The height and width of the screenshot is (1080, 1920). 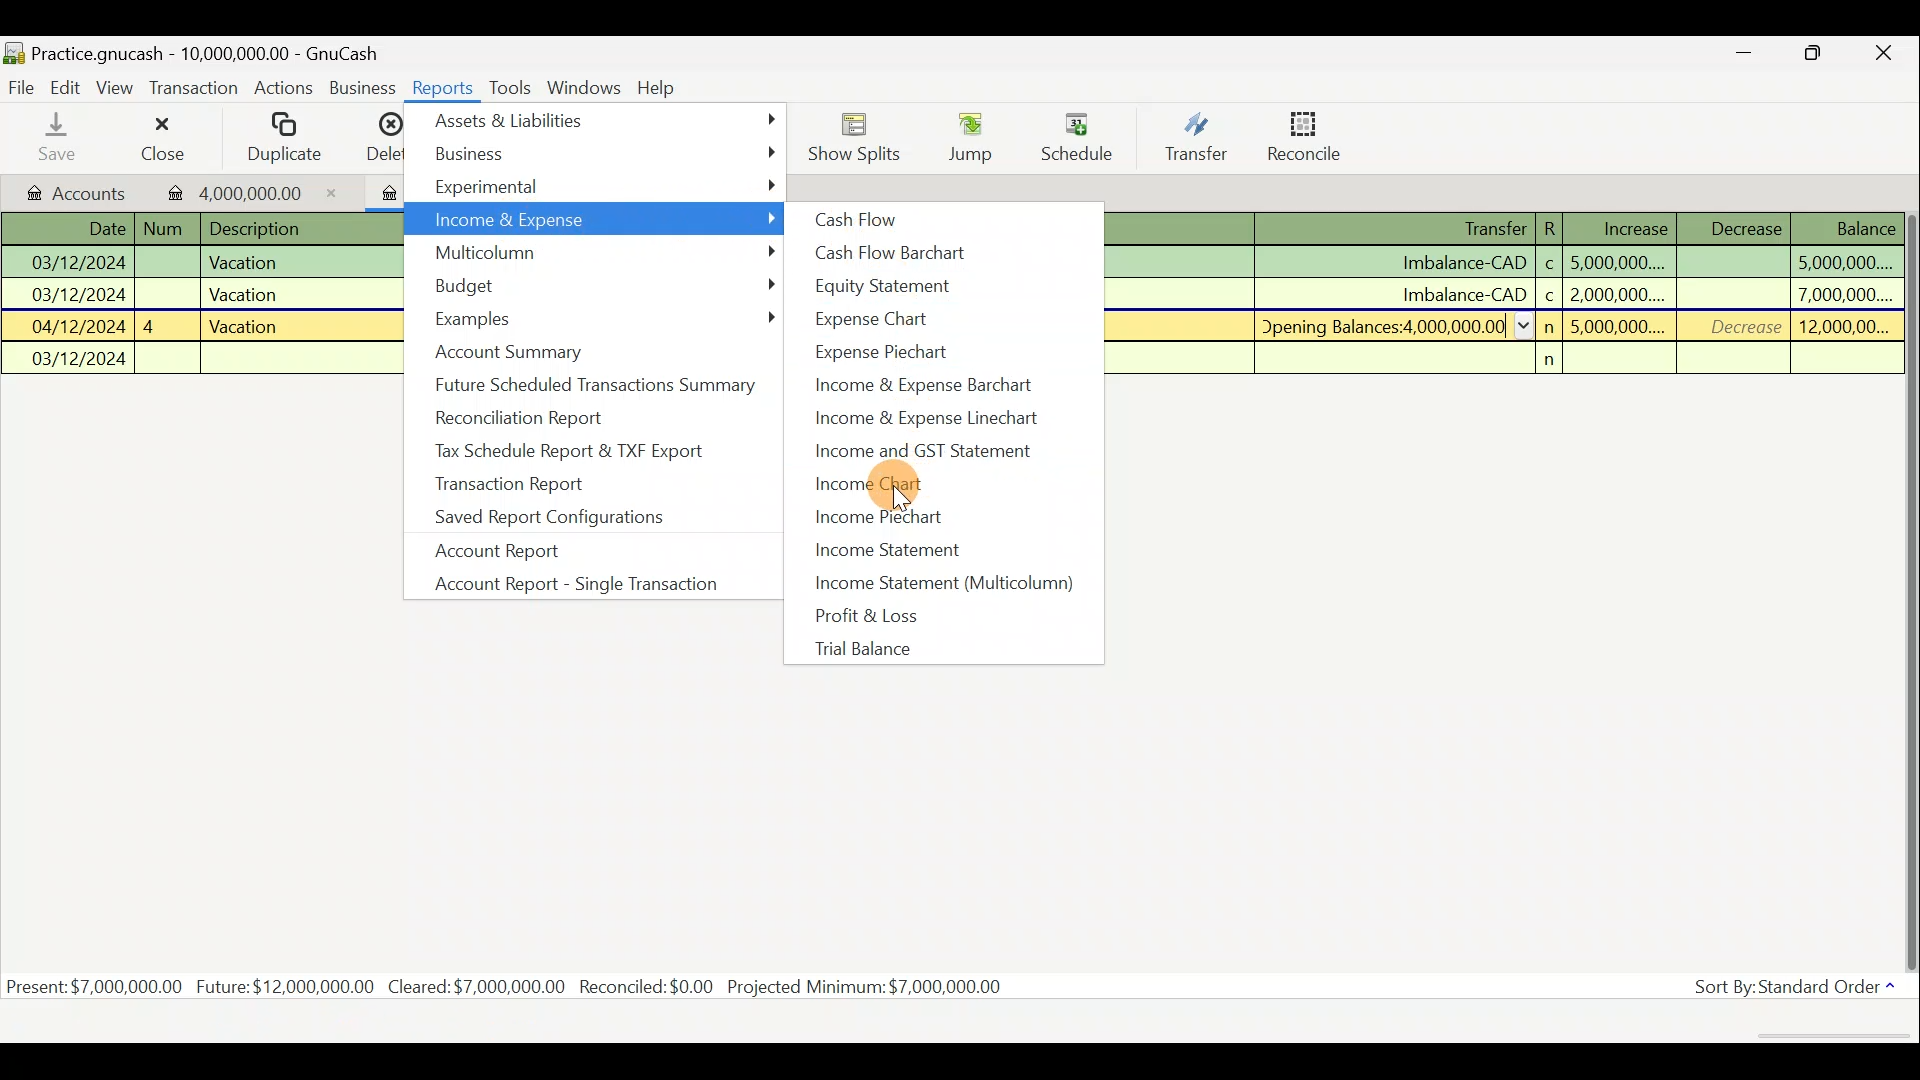 What do you see at coordinates (890, 484) in the screenshot?
I see `Income chart` at bounding box center [890, 484].